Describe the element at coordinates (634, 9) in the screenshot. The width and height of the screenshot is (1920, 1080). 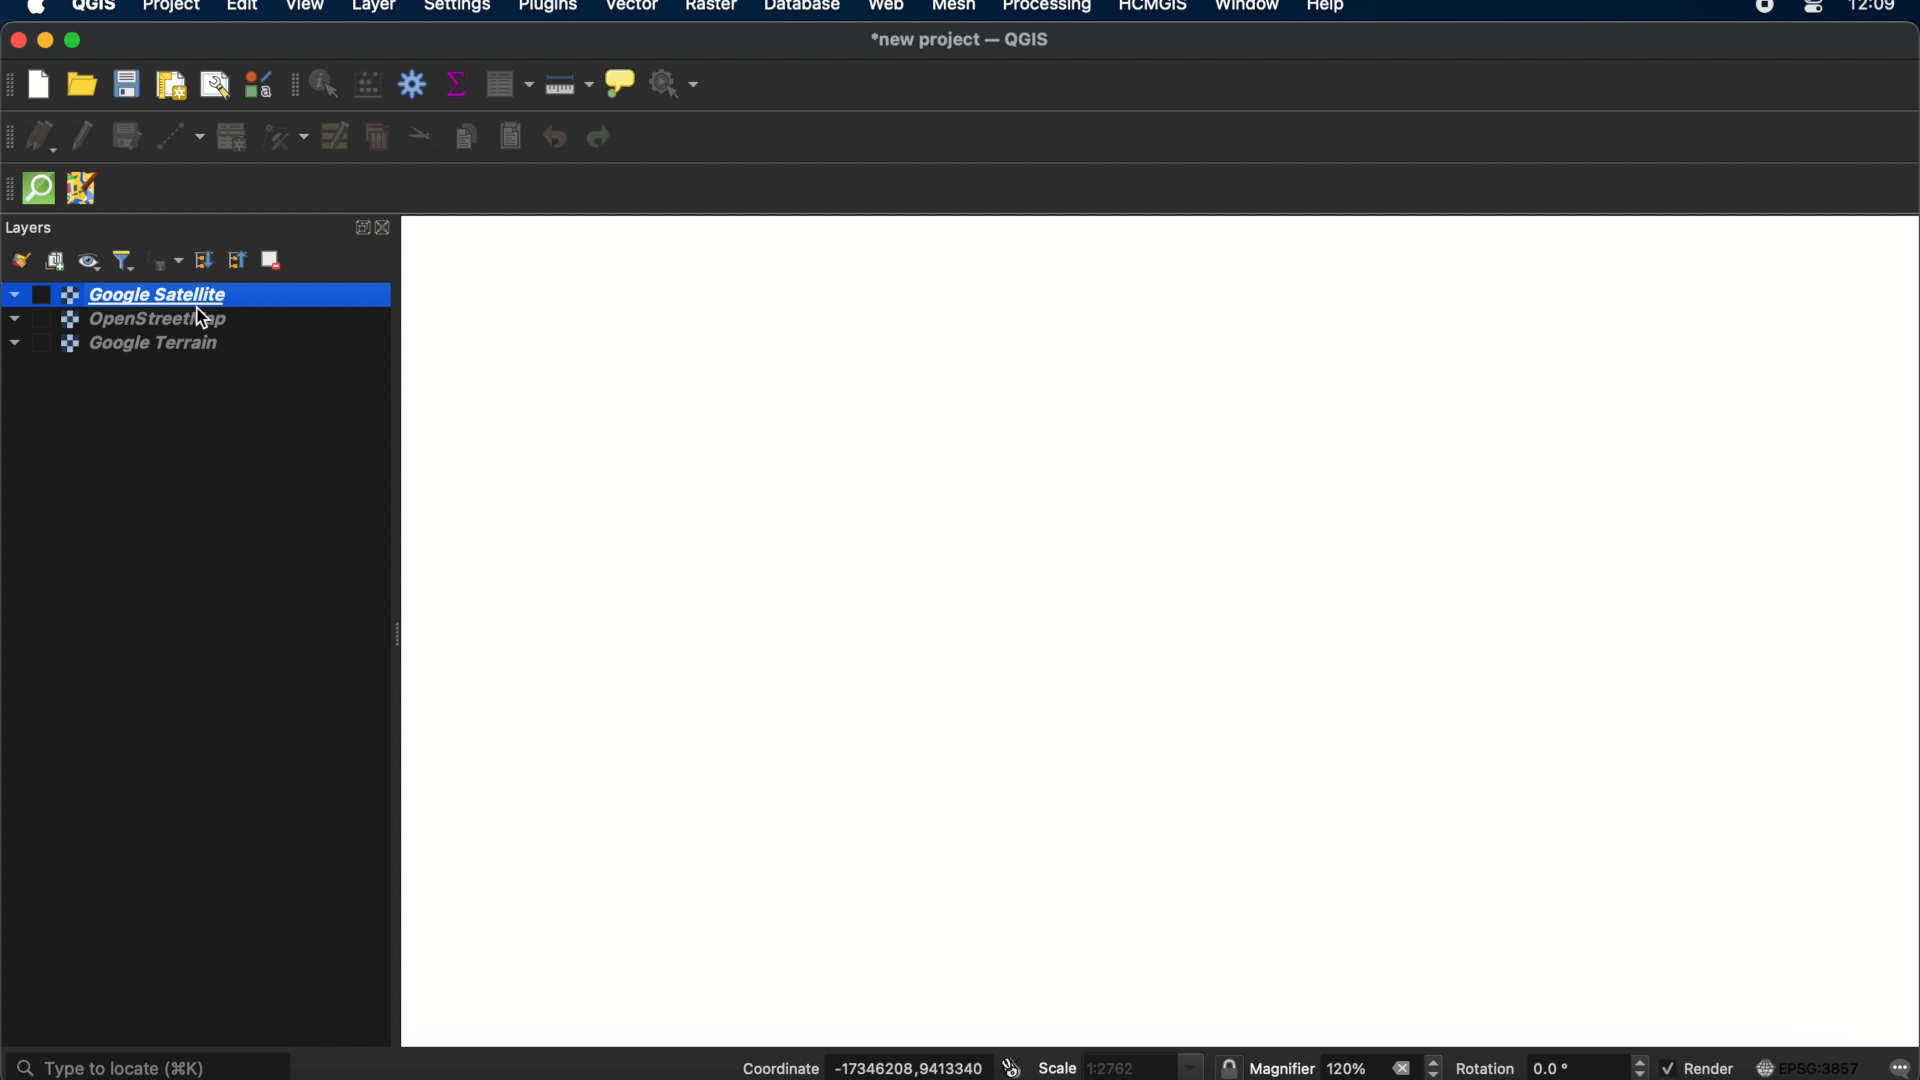
I see `vector` at that location.